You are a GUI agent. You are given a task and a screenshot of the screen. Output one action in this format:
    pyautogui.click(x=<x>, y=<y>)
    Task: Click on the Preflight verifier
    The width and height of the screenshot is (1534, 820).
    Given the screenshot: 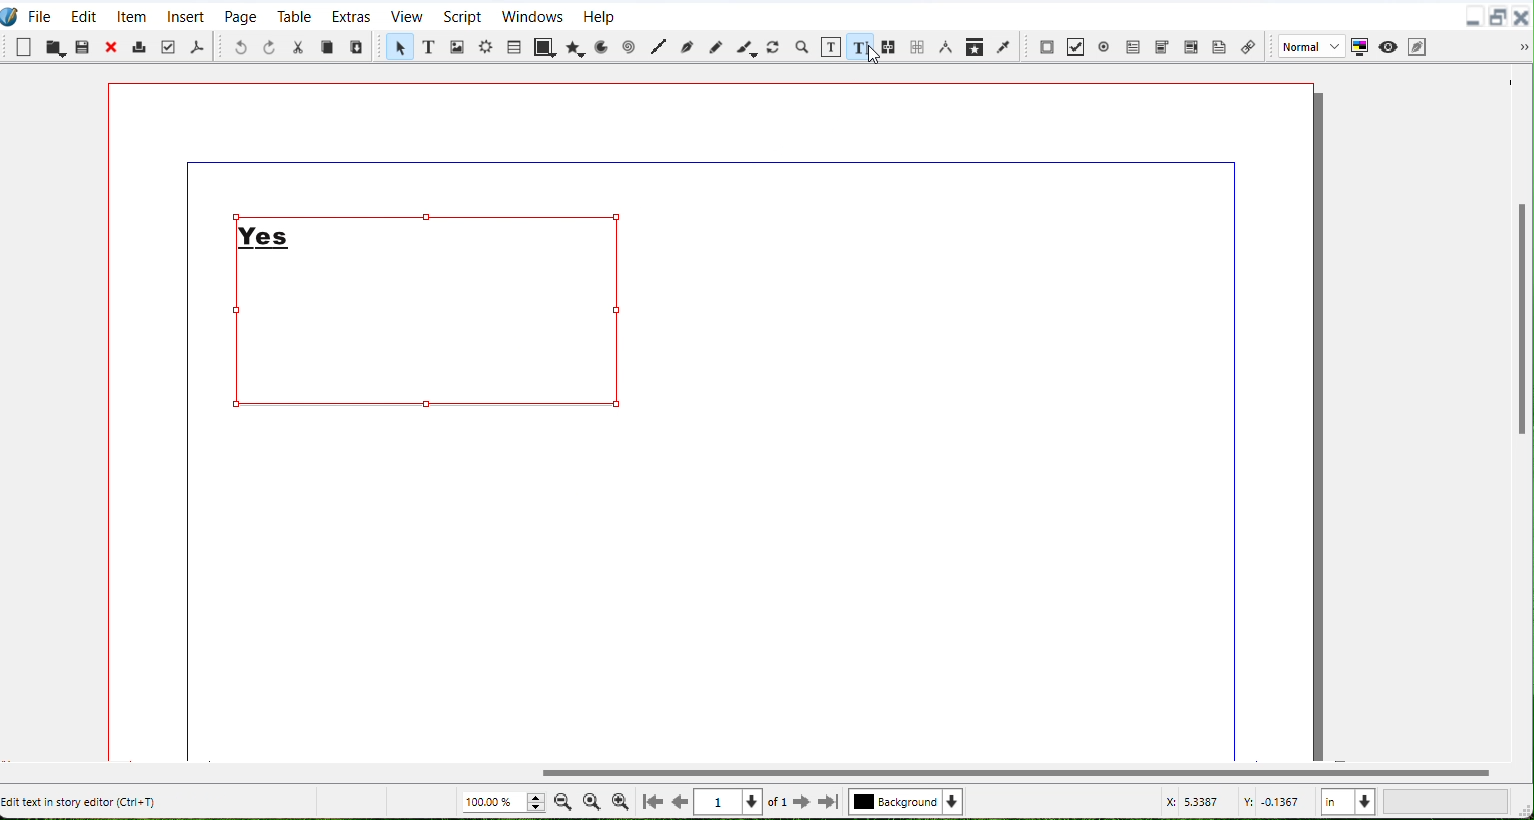 What is the action you would take?
    pyautogui.click(x=170, y=47)
    